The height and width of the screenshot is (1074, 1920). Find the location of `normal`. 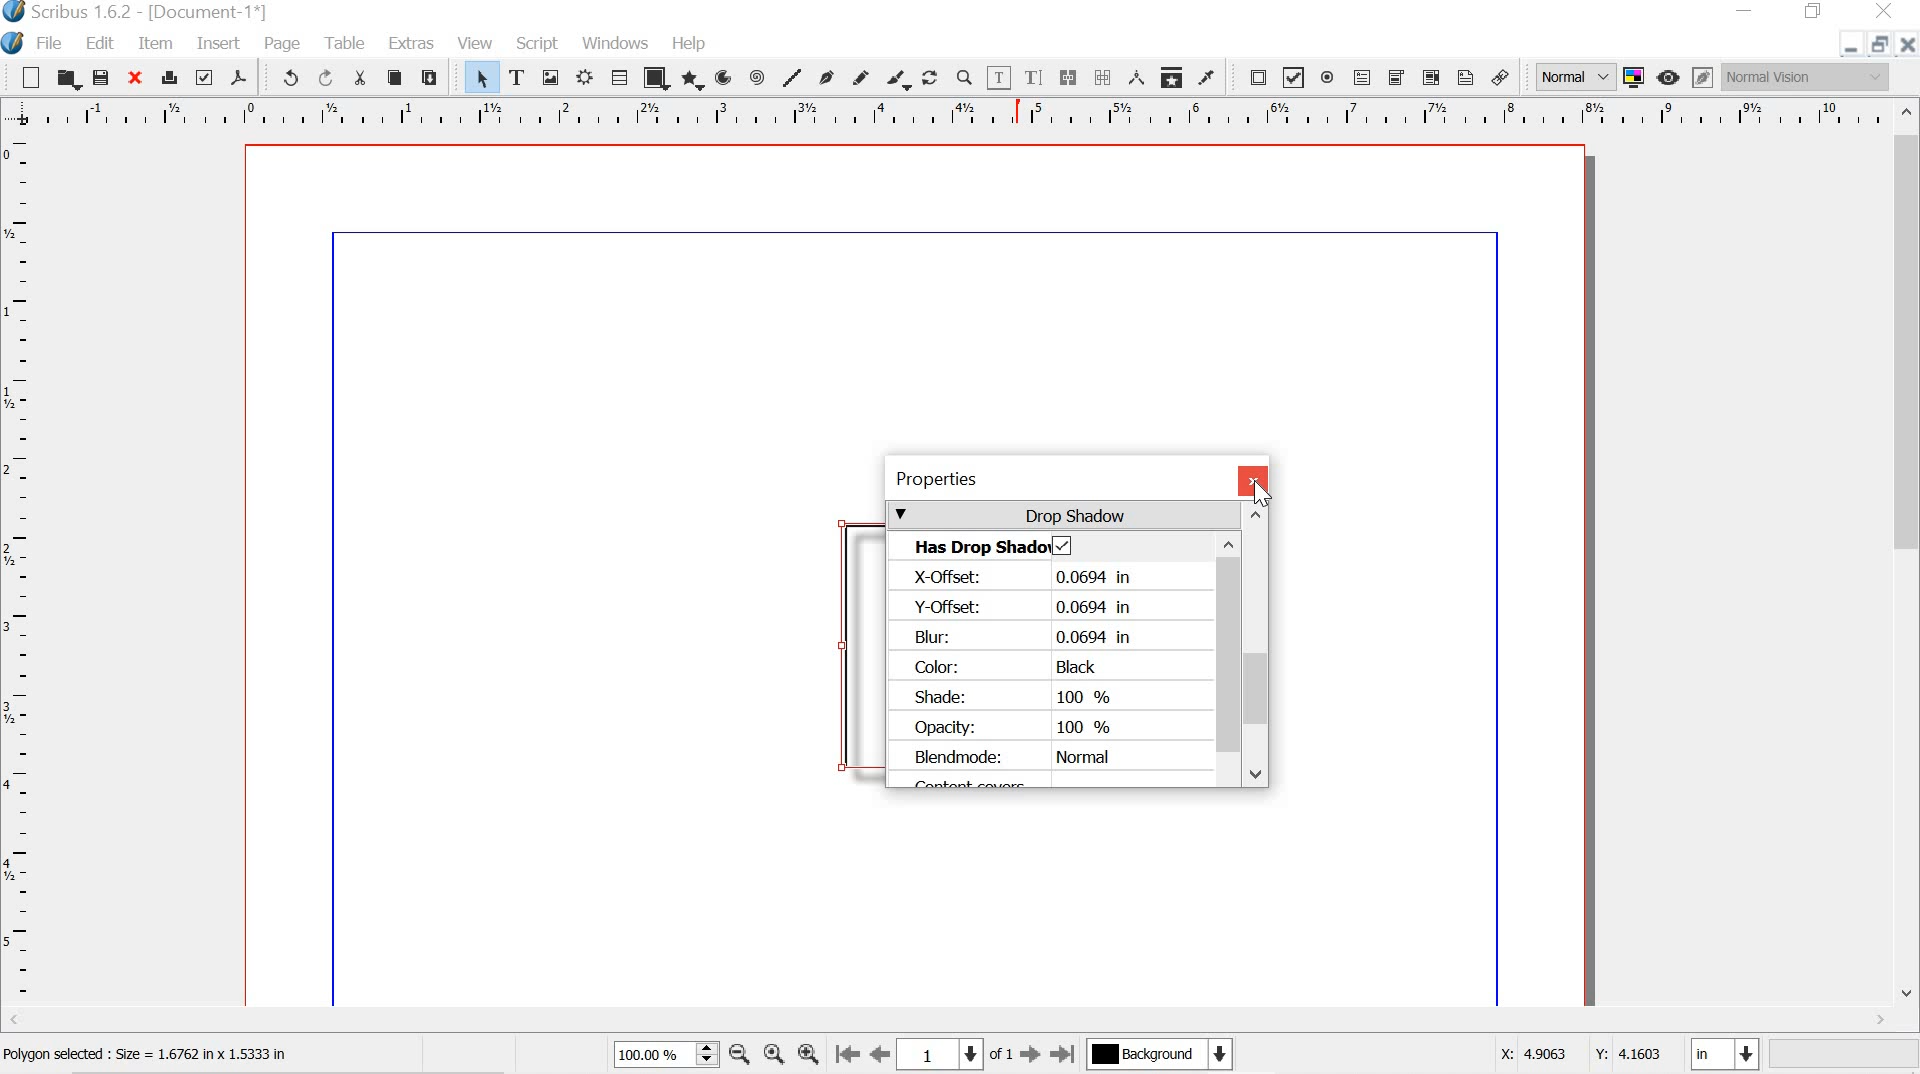

normal is located at coordinates (1573, 74).